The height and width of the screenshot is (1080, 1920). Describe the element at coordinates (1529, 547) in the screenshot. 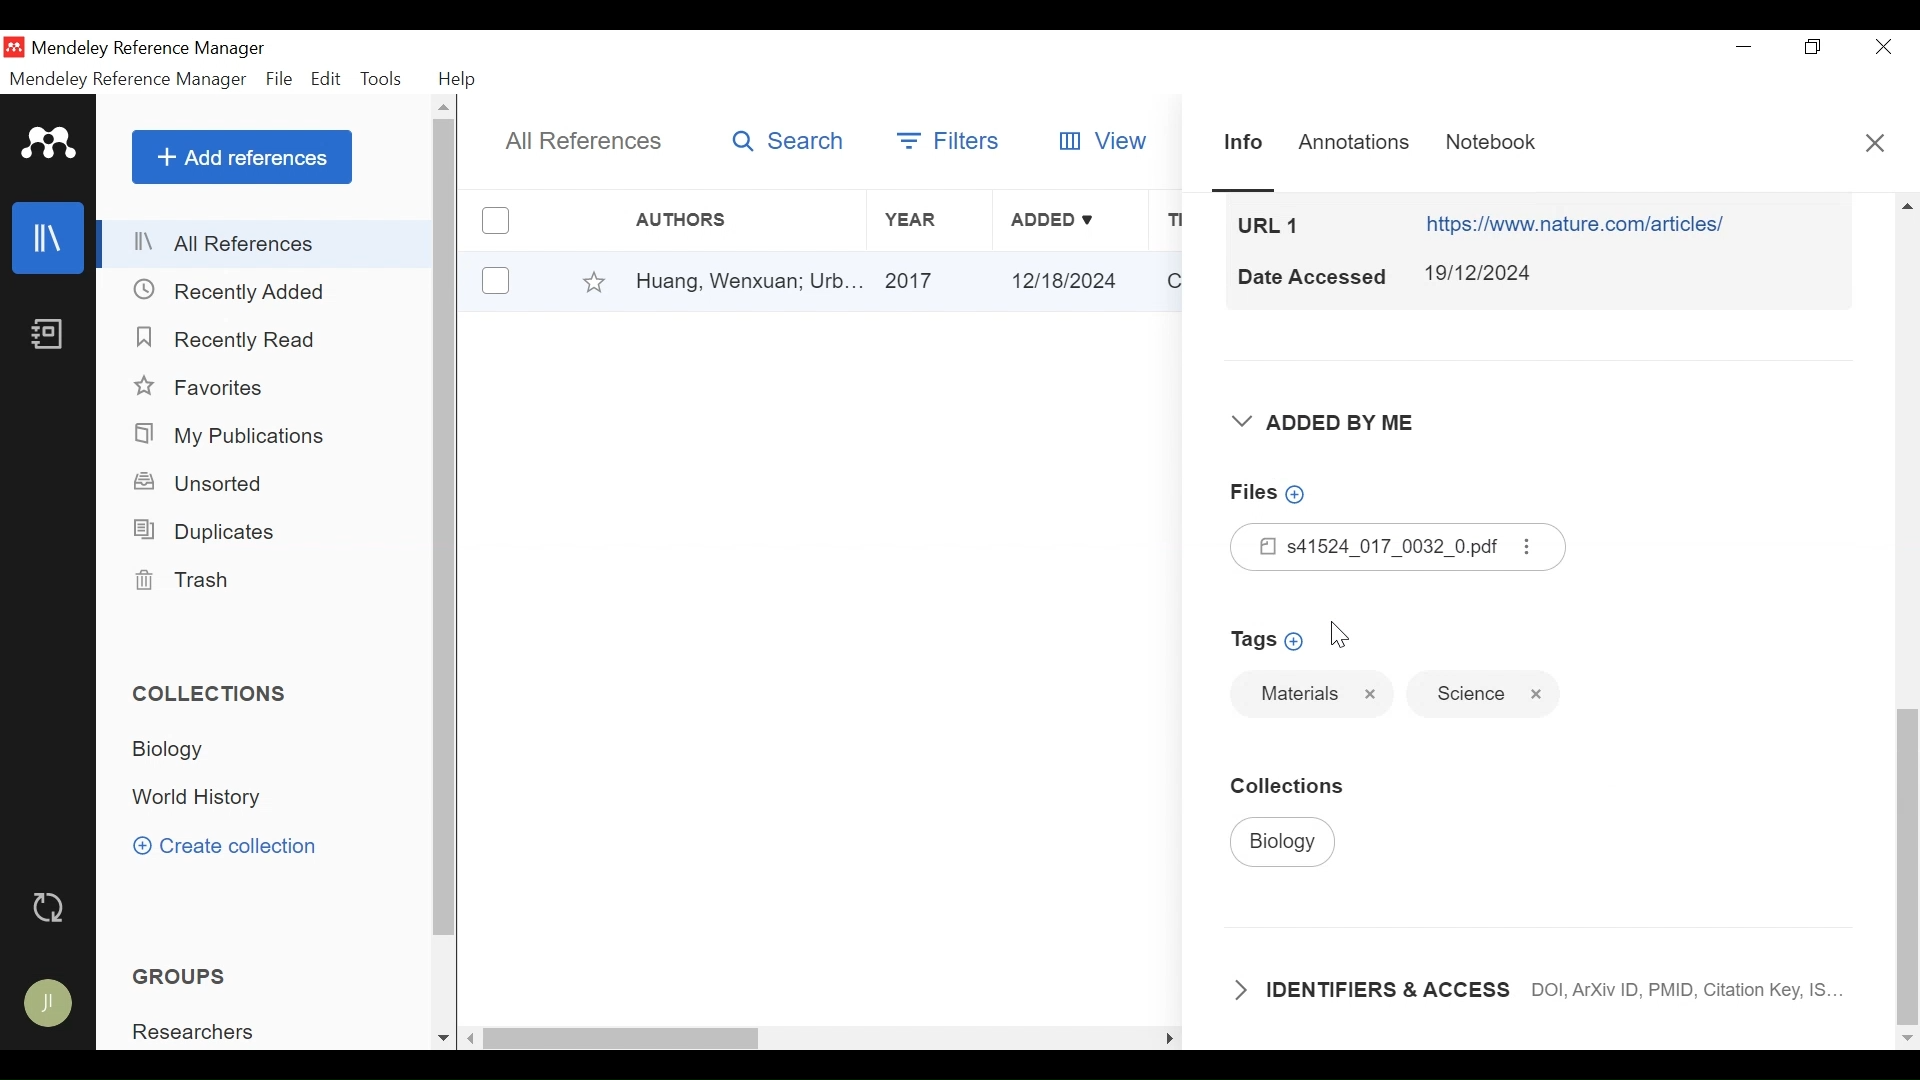

I see `more` at that location.